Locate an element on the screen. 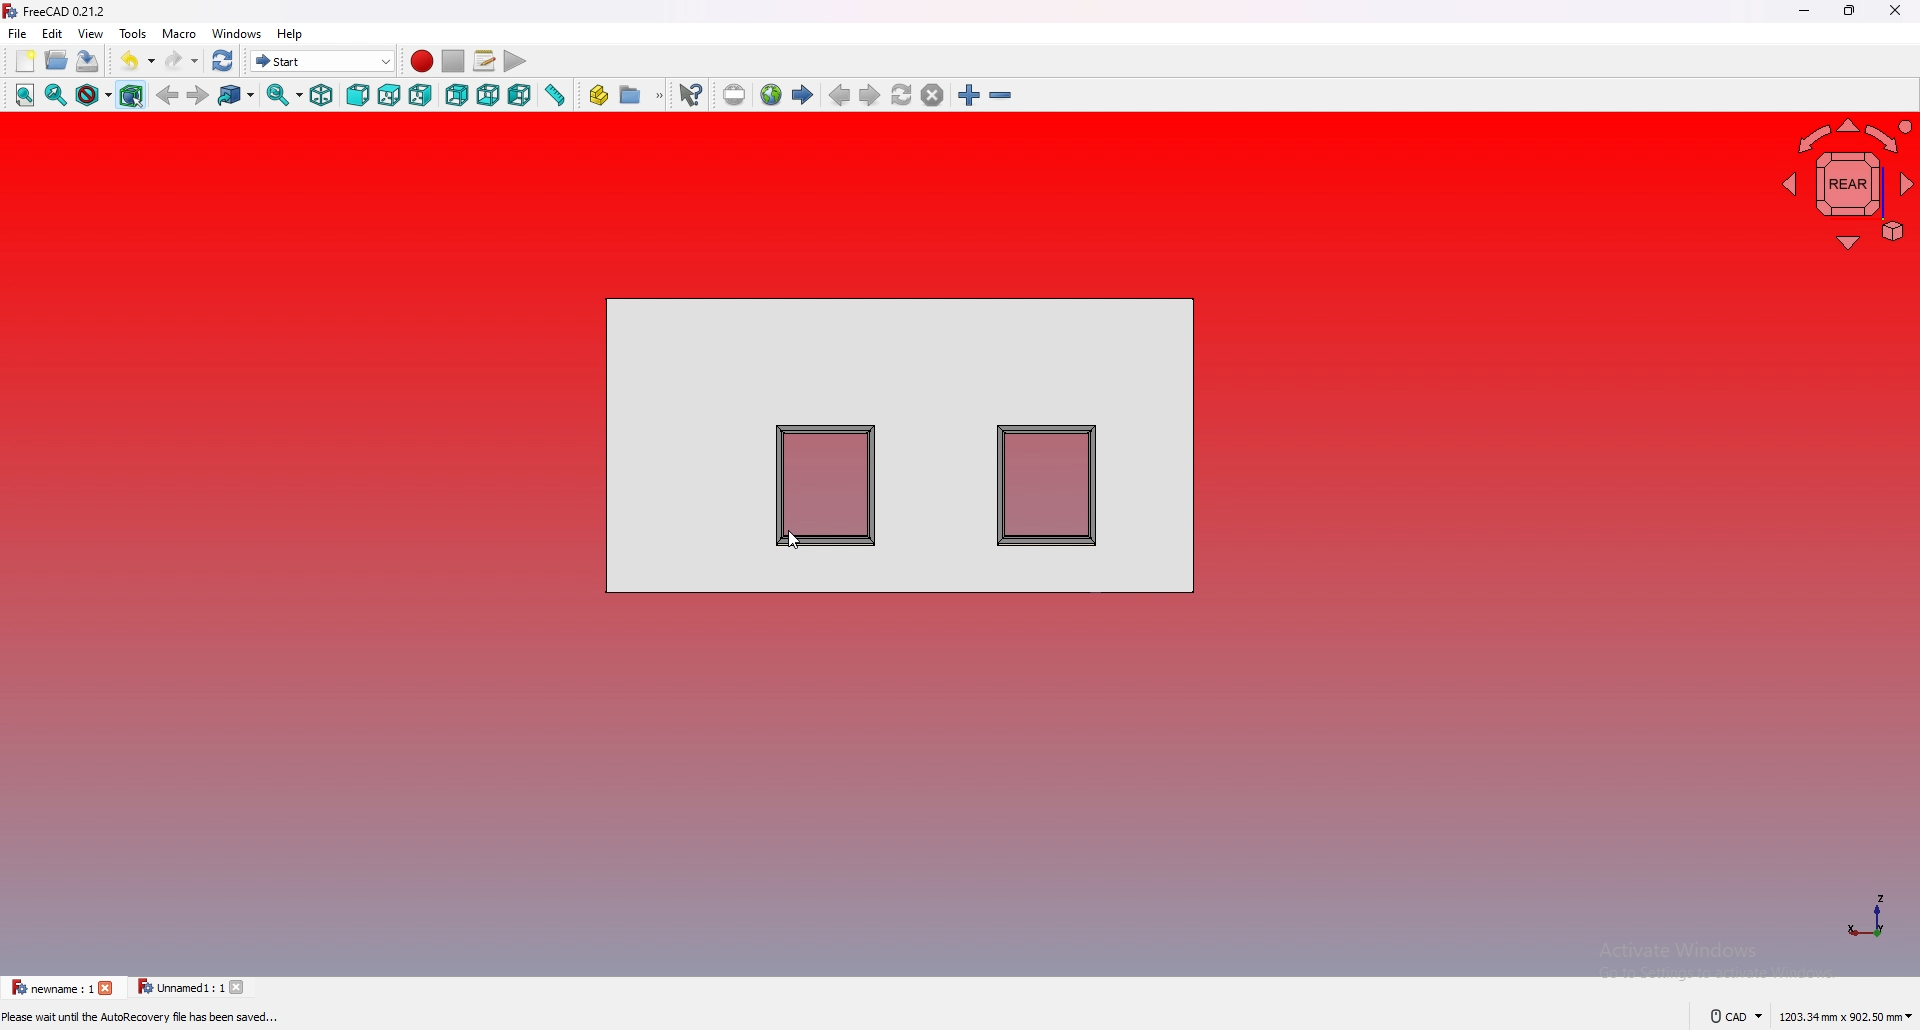 The image size is (1920, 1030). isometric is located at coordinates (324, 95).